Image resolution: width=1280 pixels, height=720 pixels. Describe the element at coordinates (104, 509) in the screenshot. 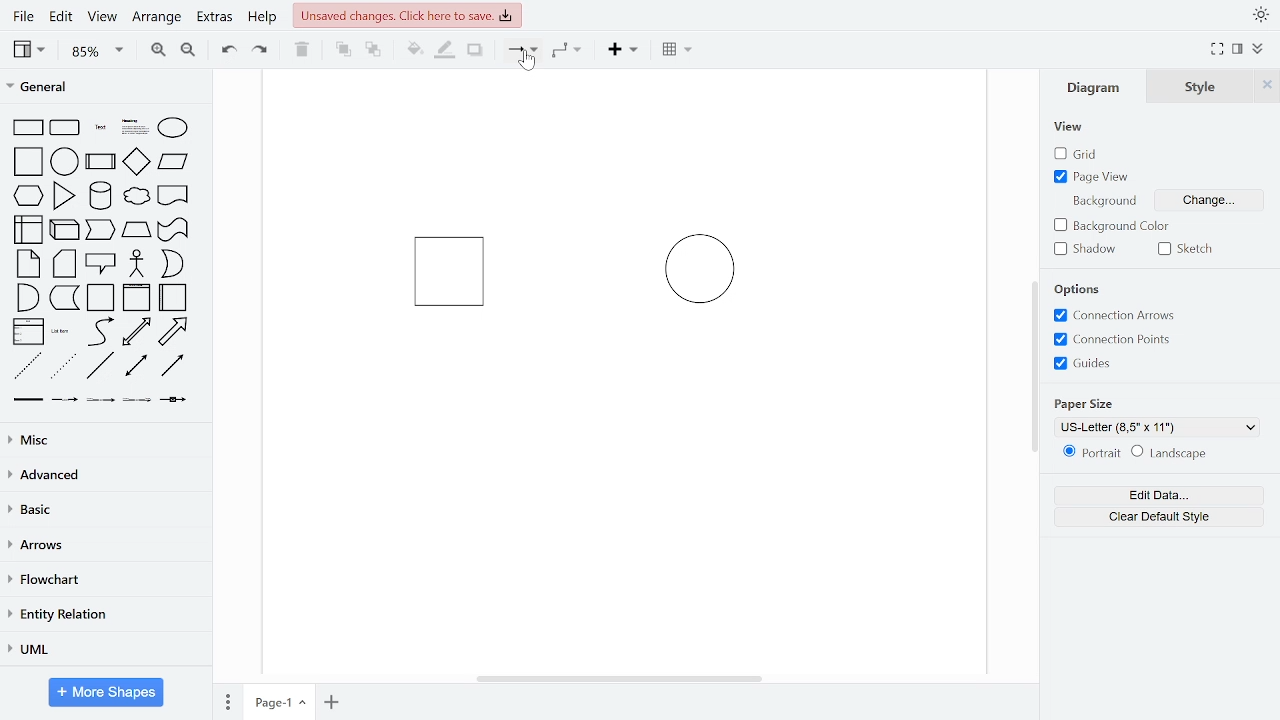

I see `basic` at that location.